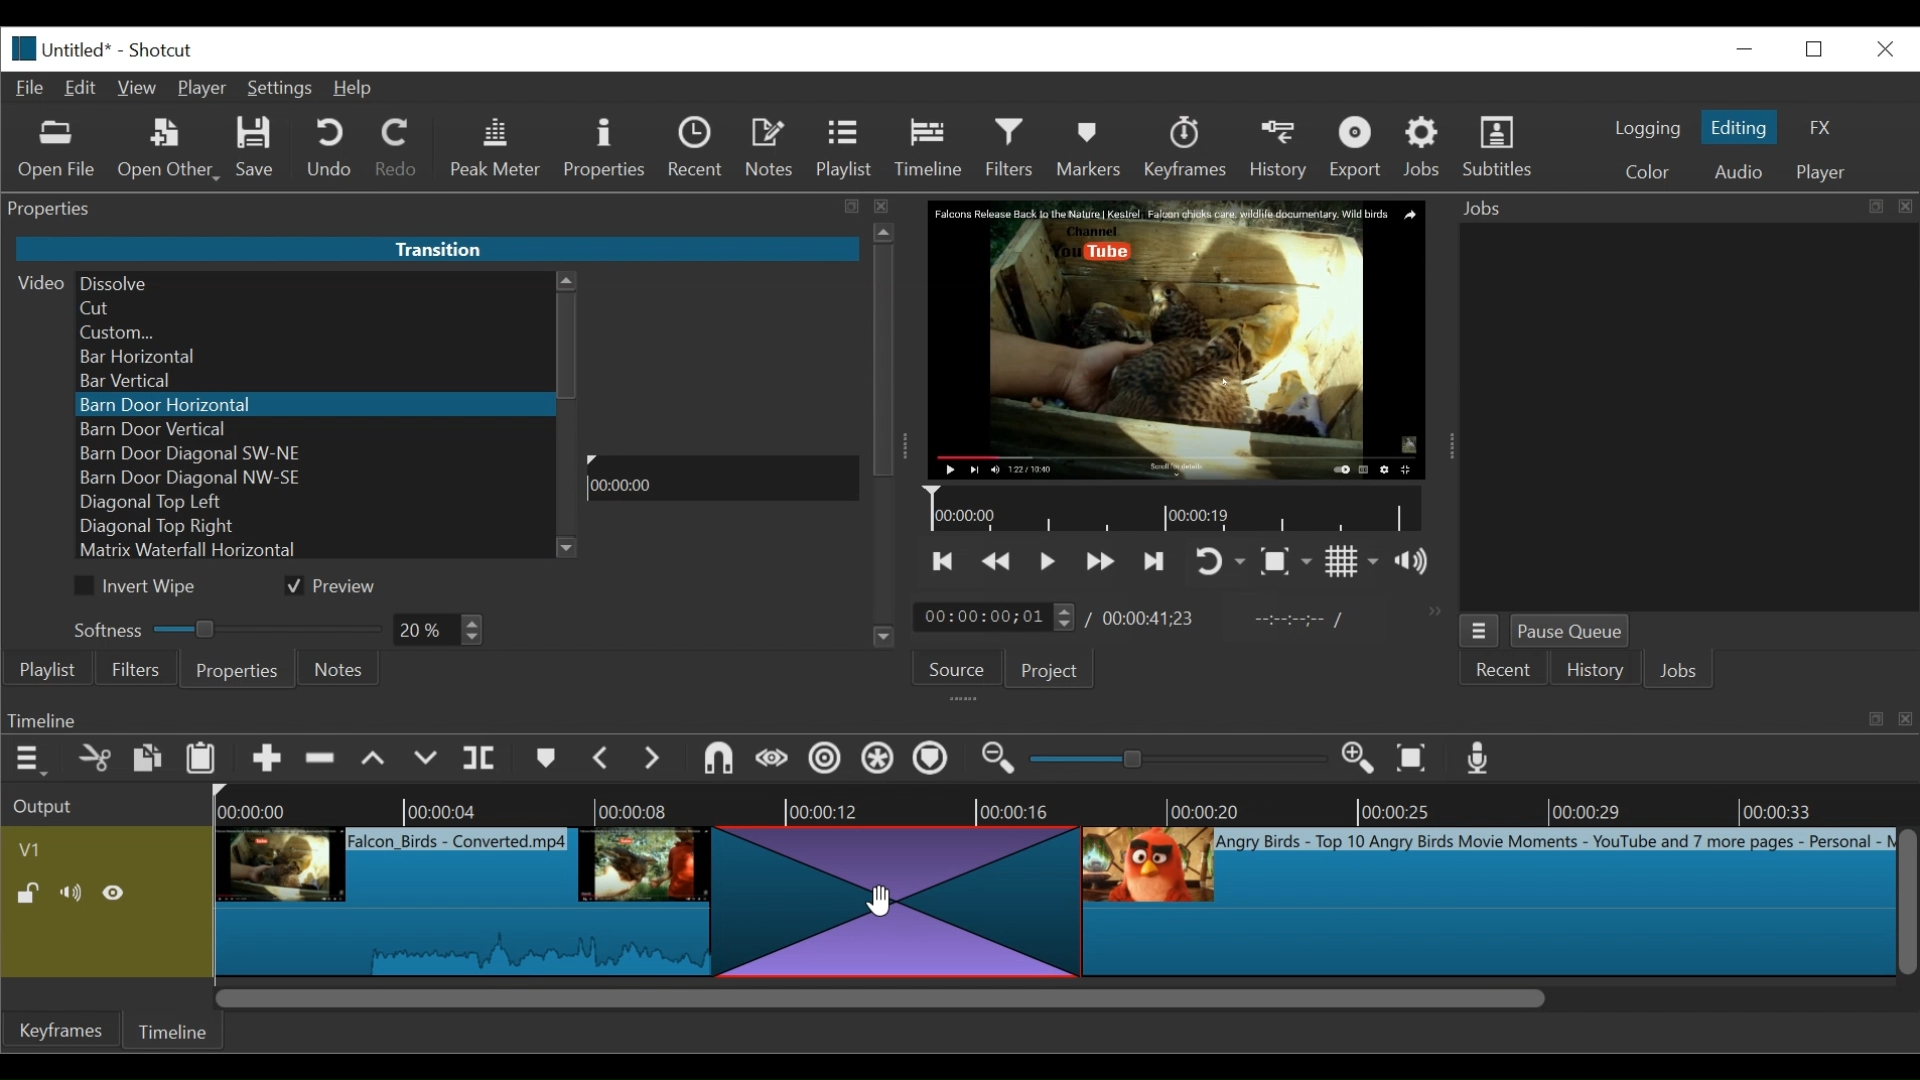  What do you see at coordinates (104, 847) in the screenshot?
I see `Video track name` at bounding box center [104, 847].